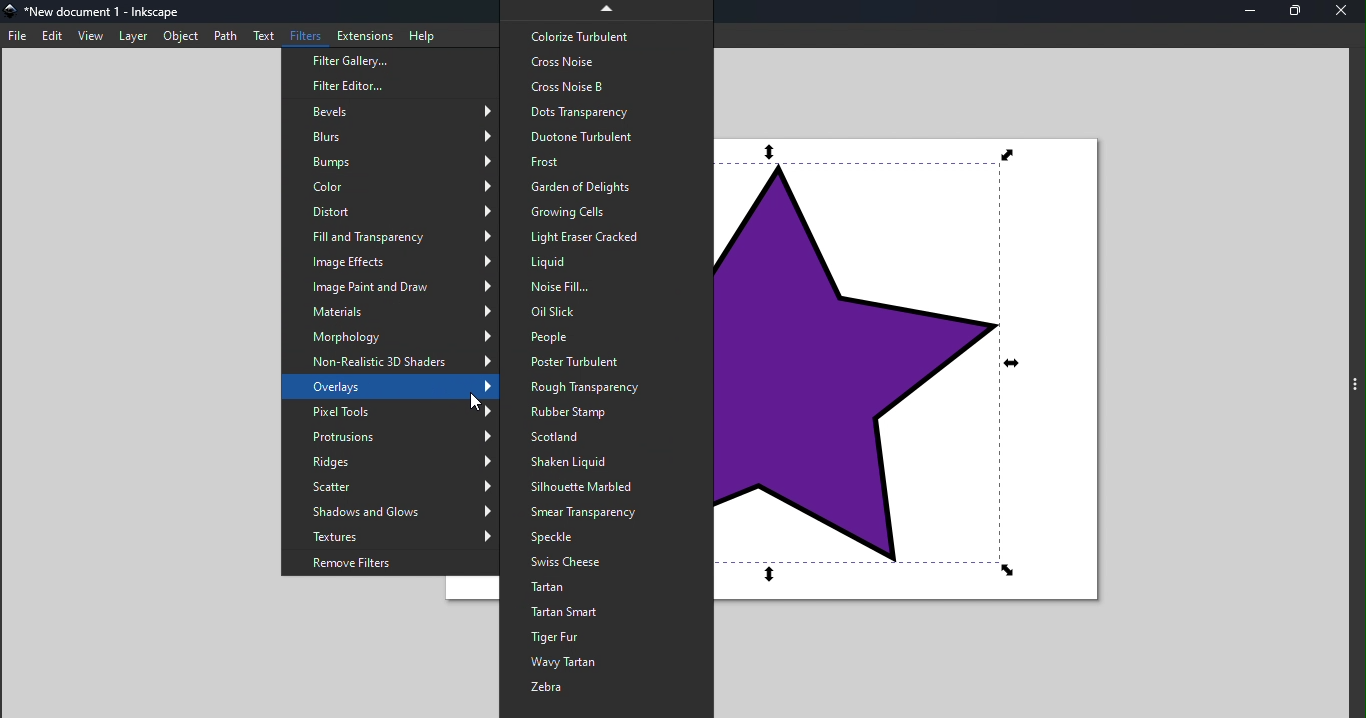  What do you see at coordinates (604, 162) in the screenshot?
I see `Frost` at bounding box center [604, 162].